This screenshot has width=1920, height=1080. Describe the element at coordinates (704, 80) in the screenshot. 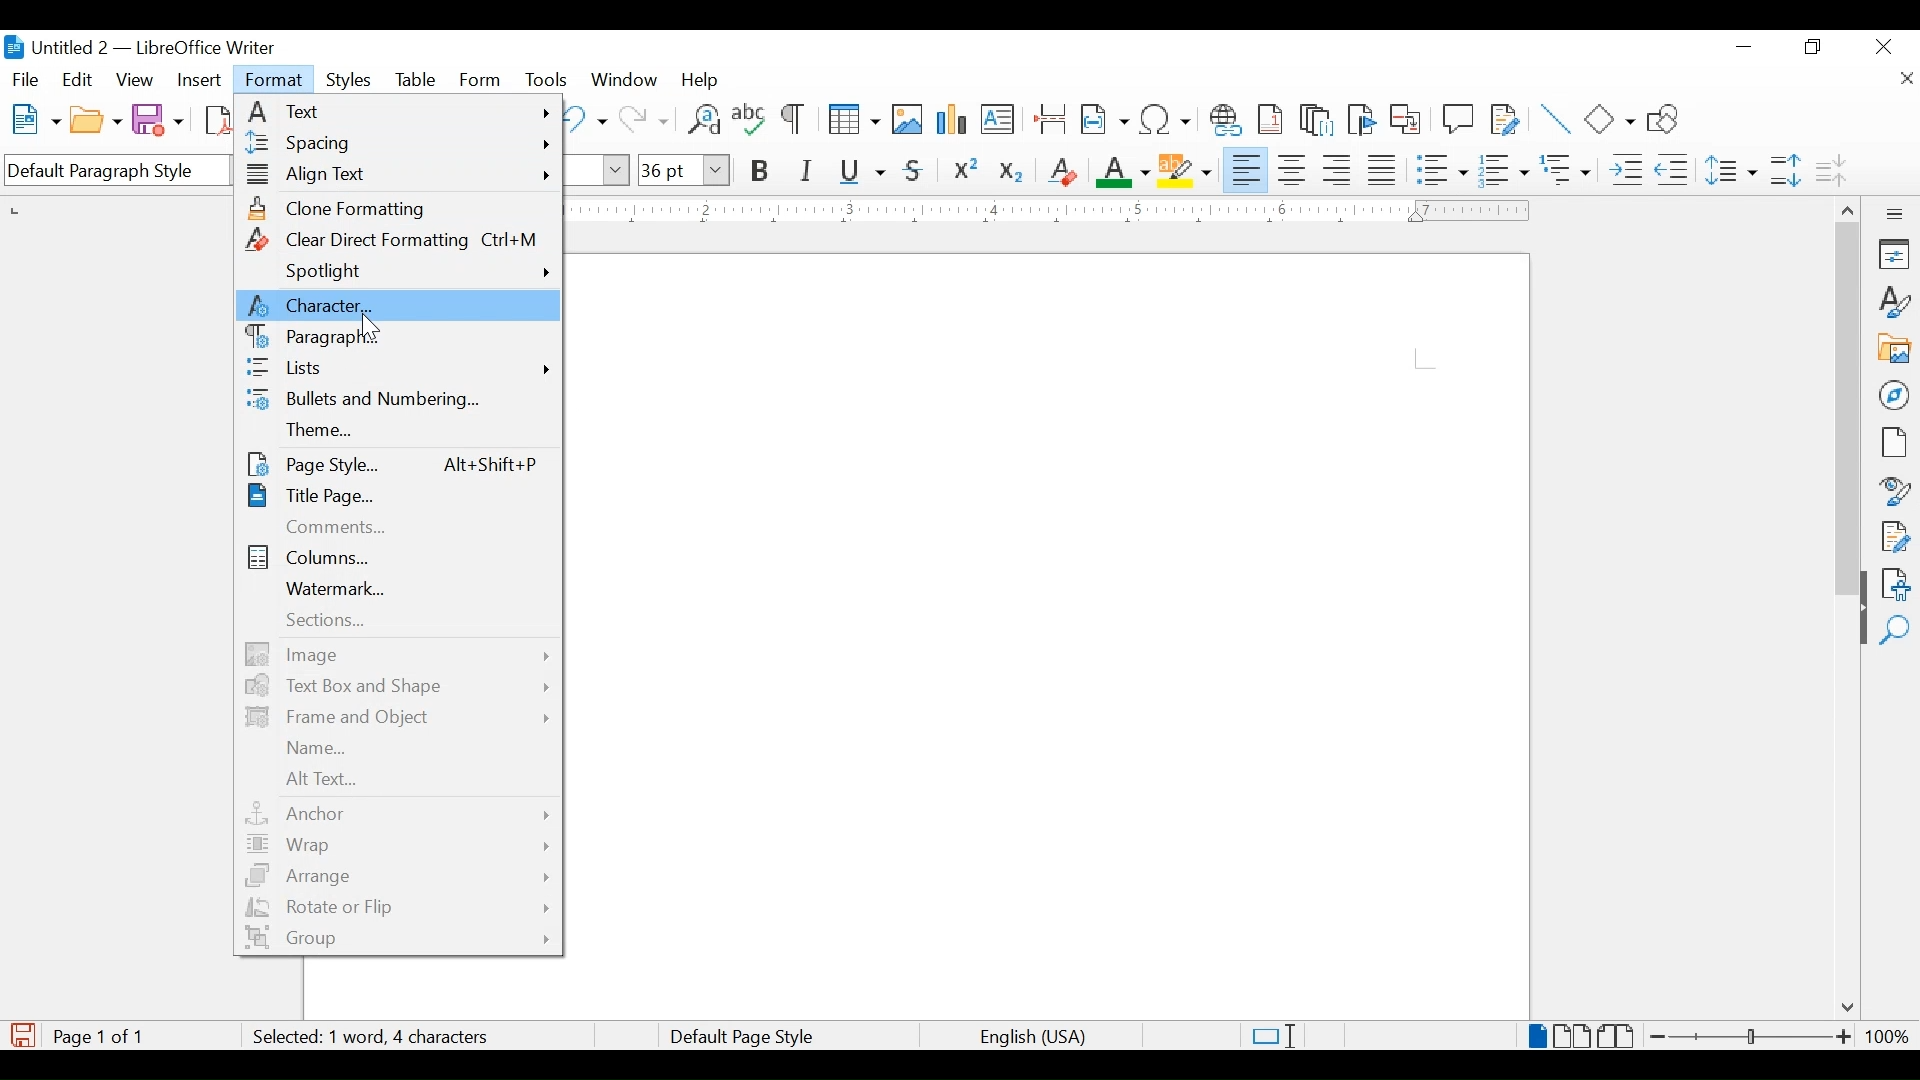

I see `help` at that location.